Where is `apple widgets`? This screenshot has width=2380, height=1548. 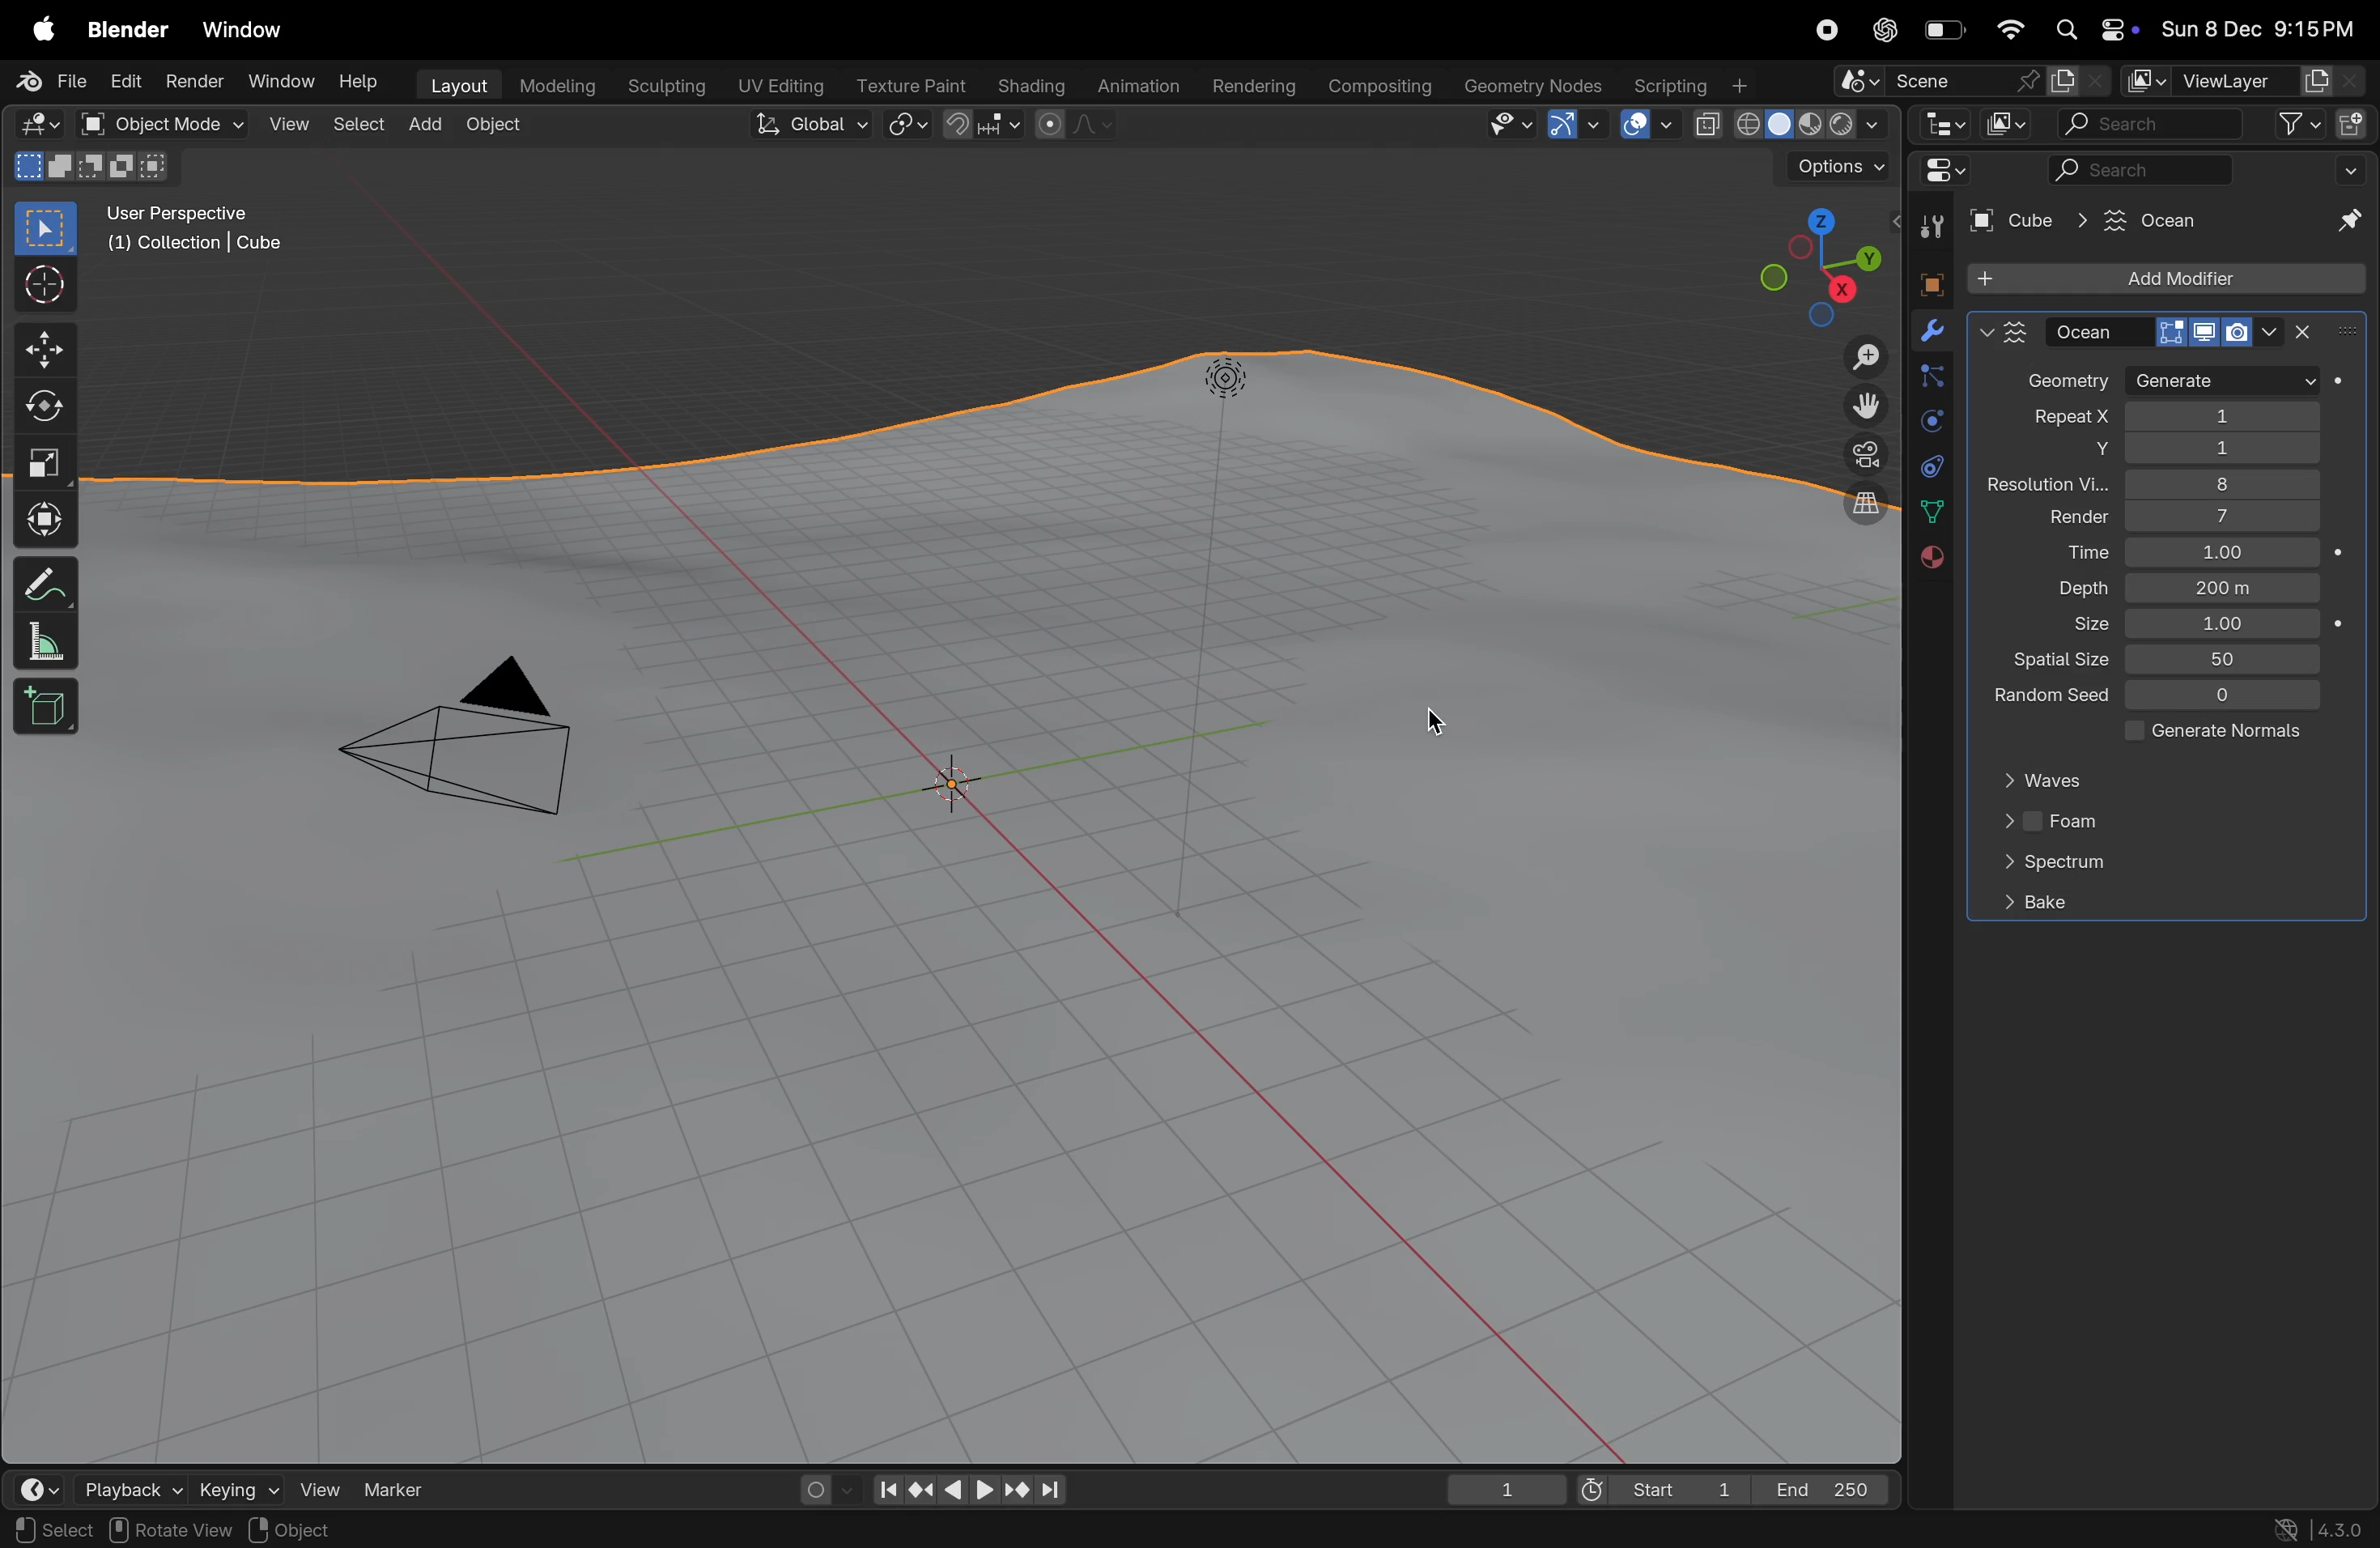 apple widgets is located at coordinates (2090, 31).